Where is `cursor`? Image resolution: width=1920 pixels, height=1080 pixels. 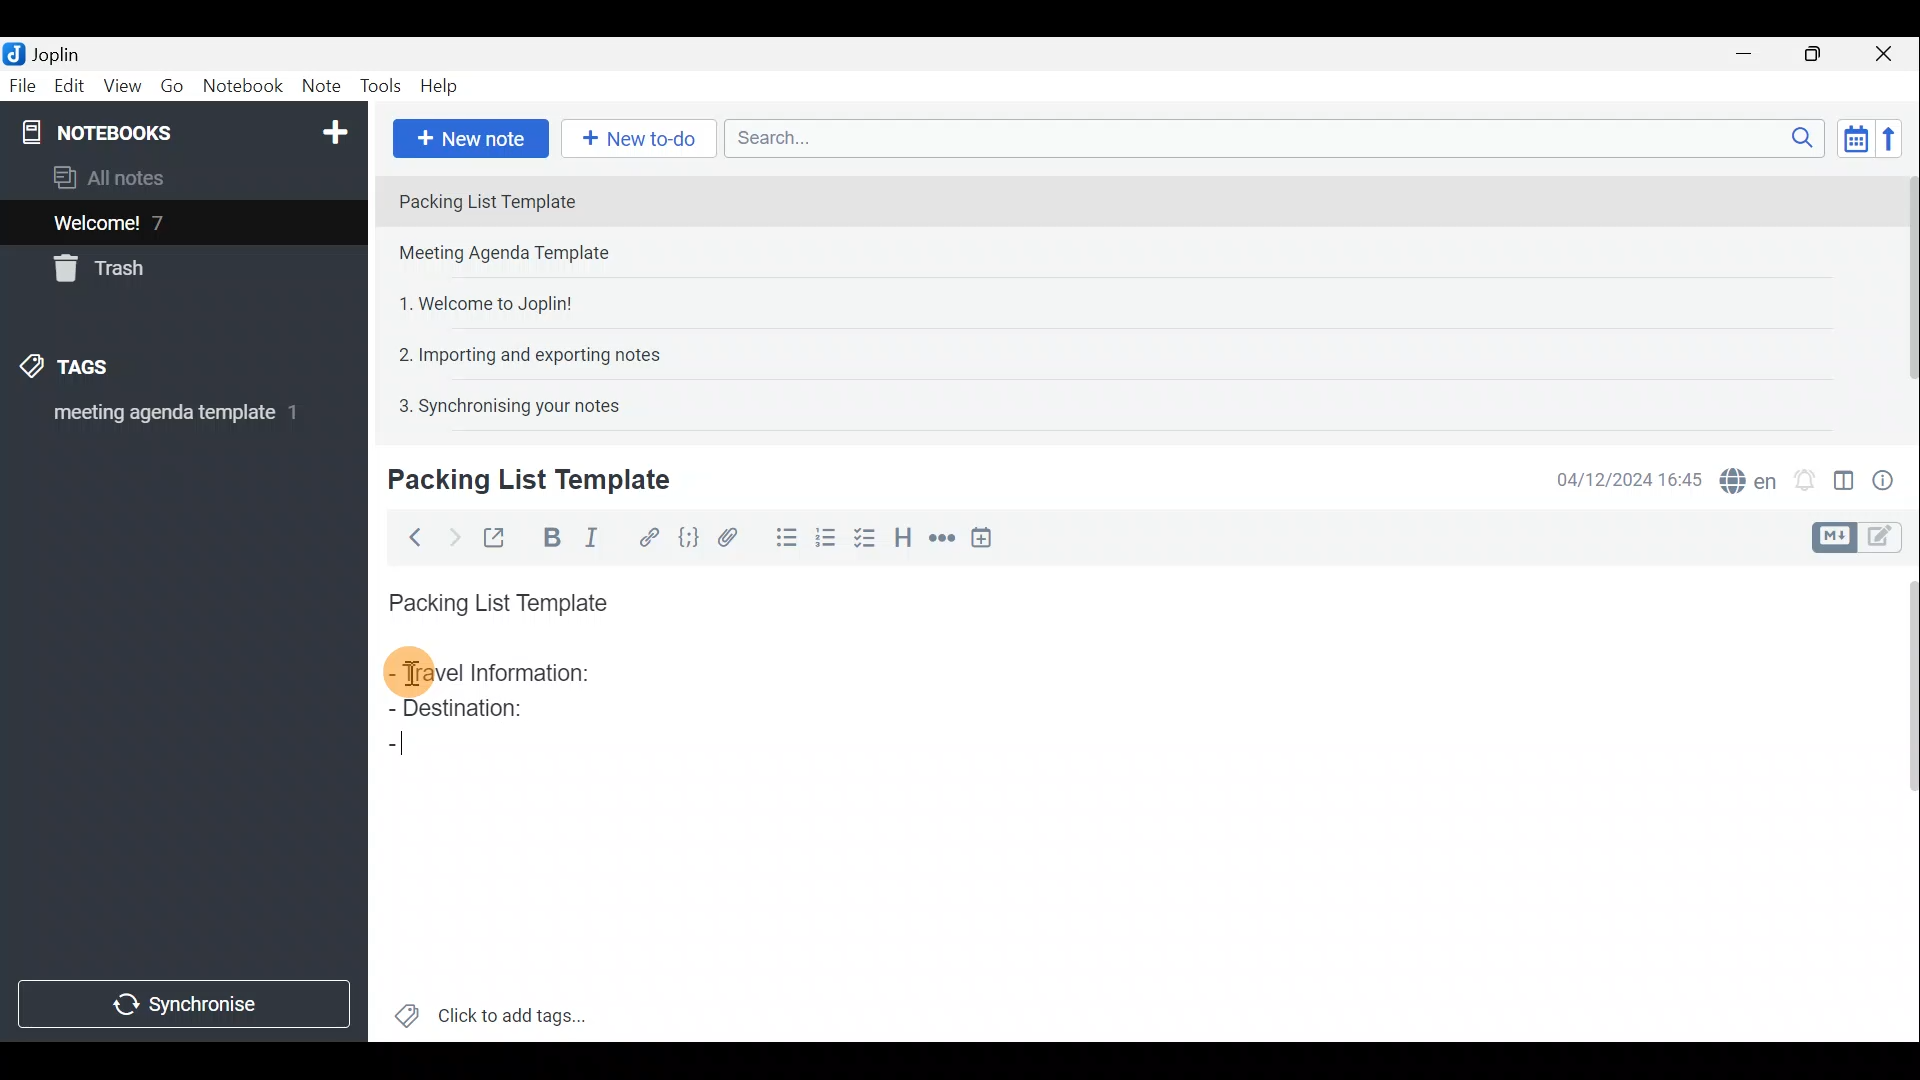 cursor is located at coordinates (409, 675).